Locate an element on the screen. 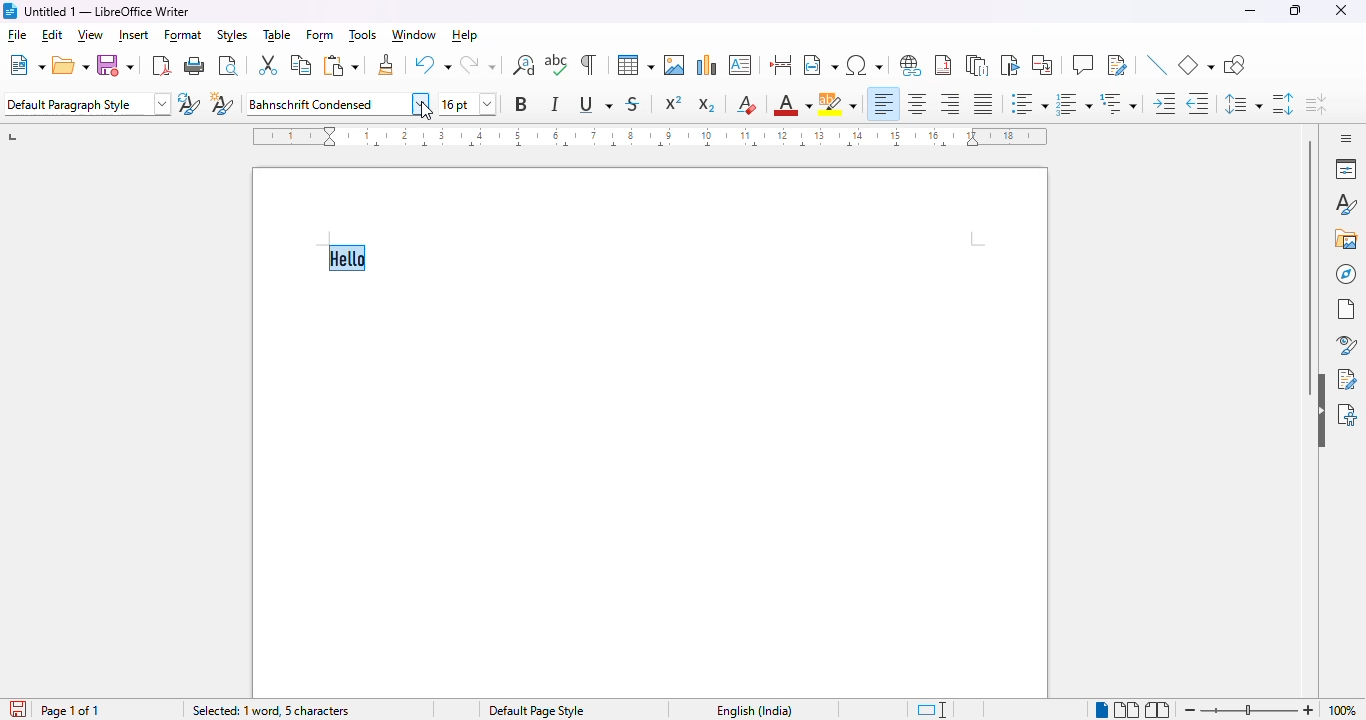  word and character count is located at coordinates (274, 711).